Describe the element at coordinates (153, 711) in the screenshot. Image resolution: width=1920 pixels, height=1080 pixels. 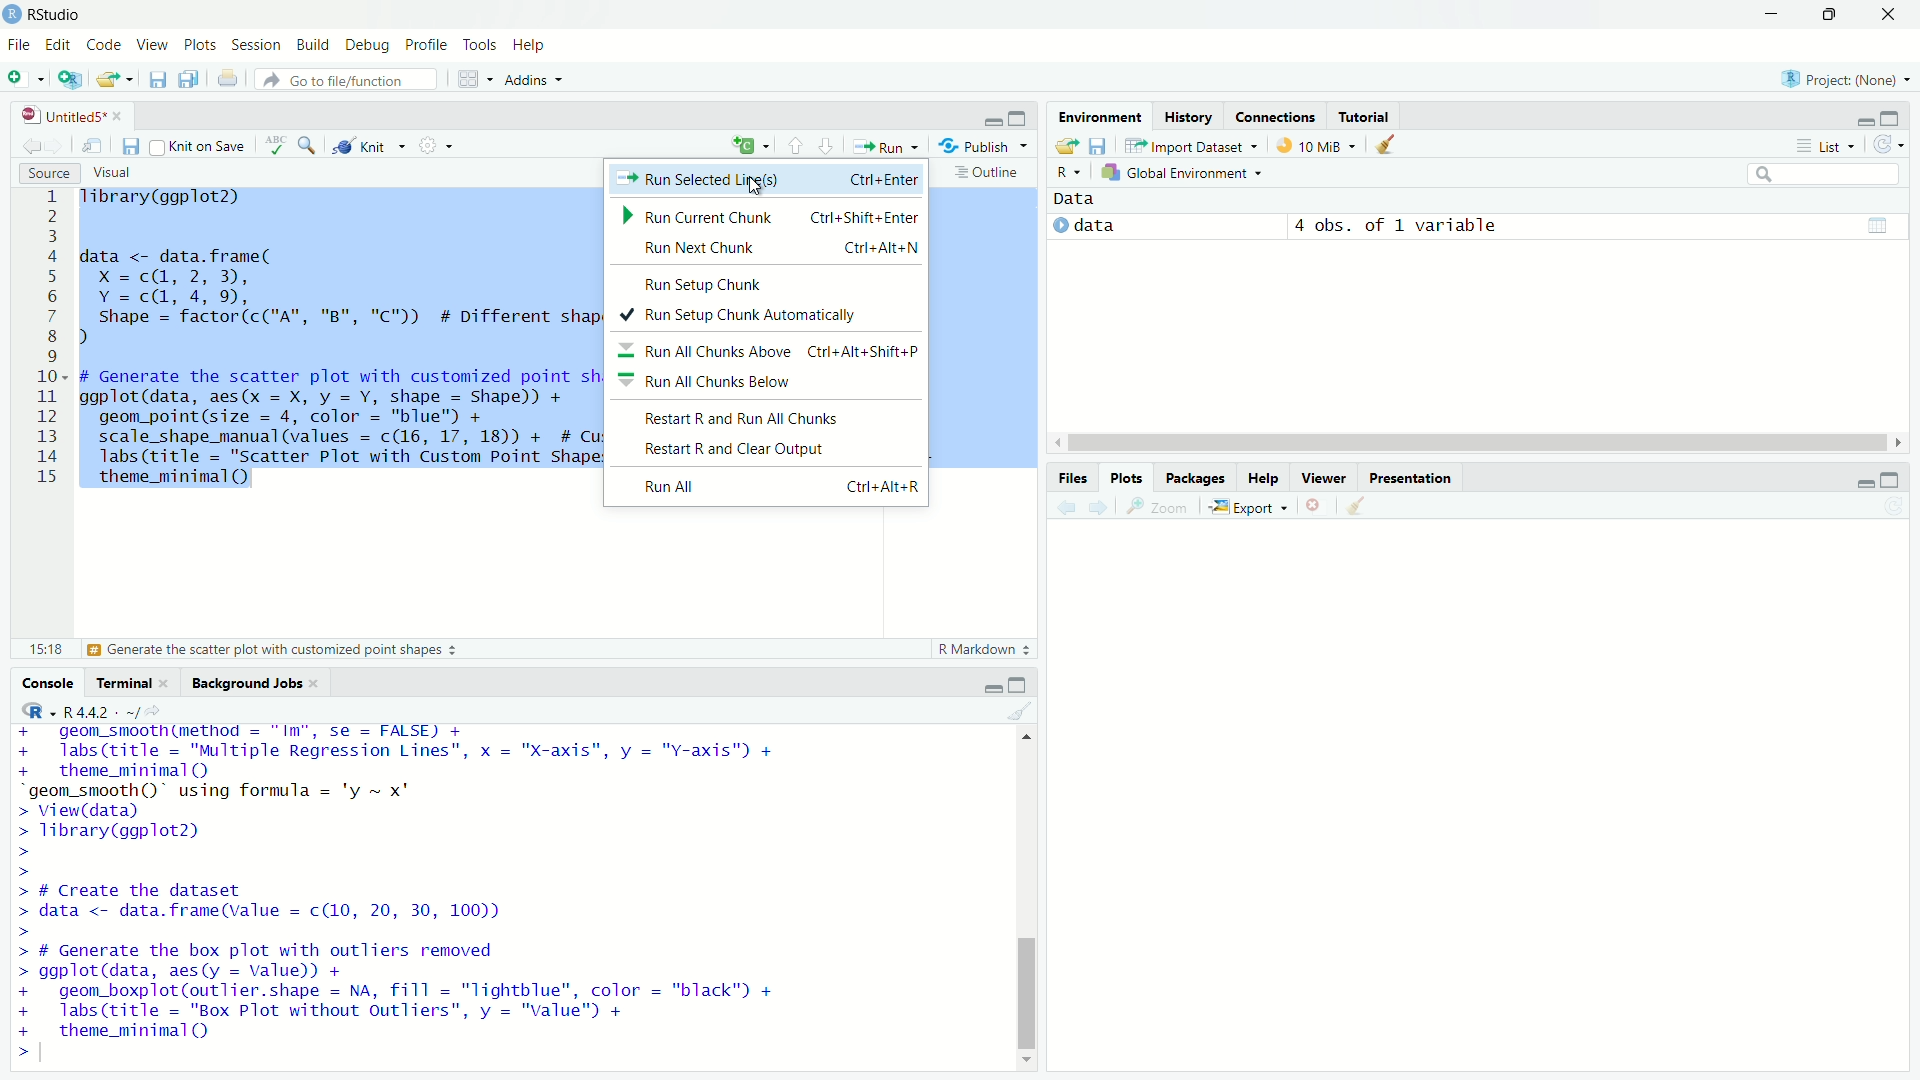
I see `View the current working current directory` at that location.